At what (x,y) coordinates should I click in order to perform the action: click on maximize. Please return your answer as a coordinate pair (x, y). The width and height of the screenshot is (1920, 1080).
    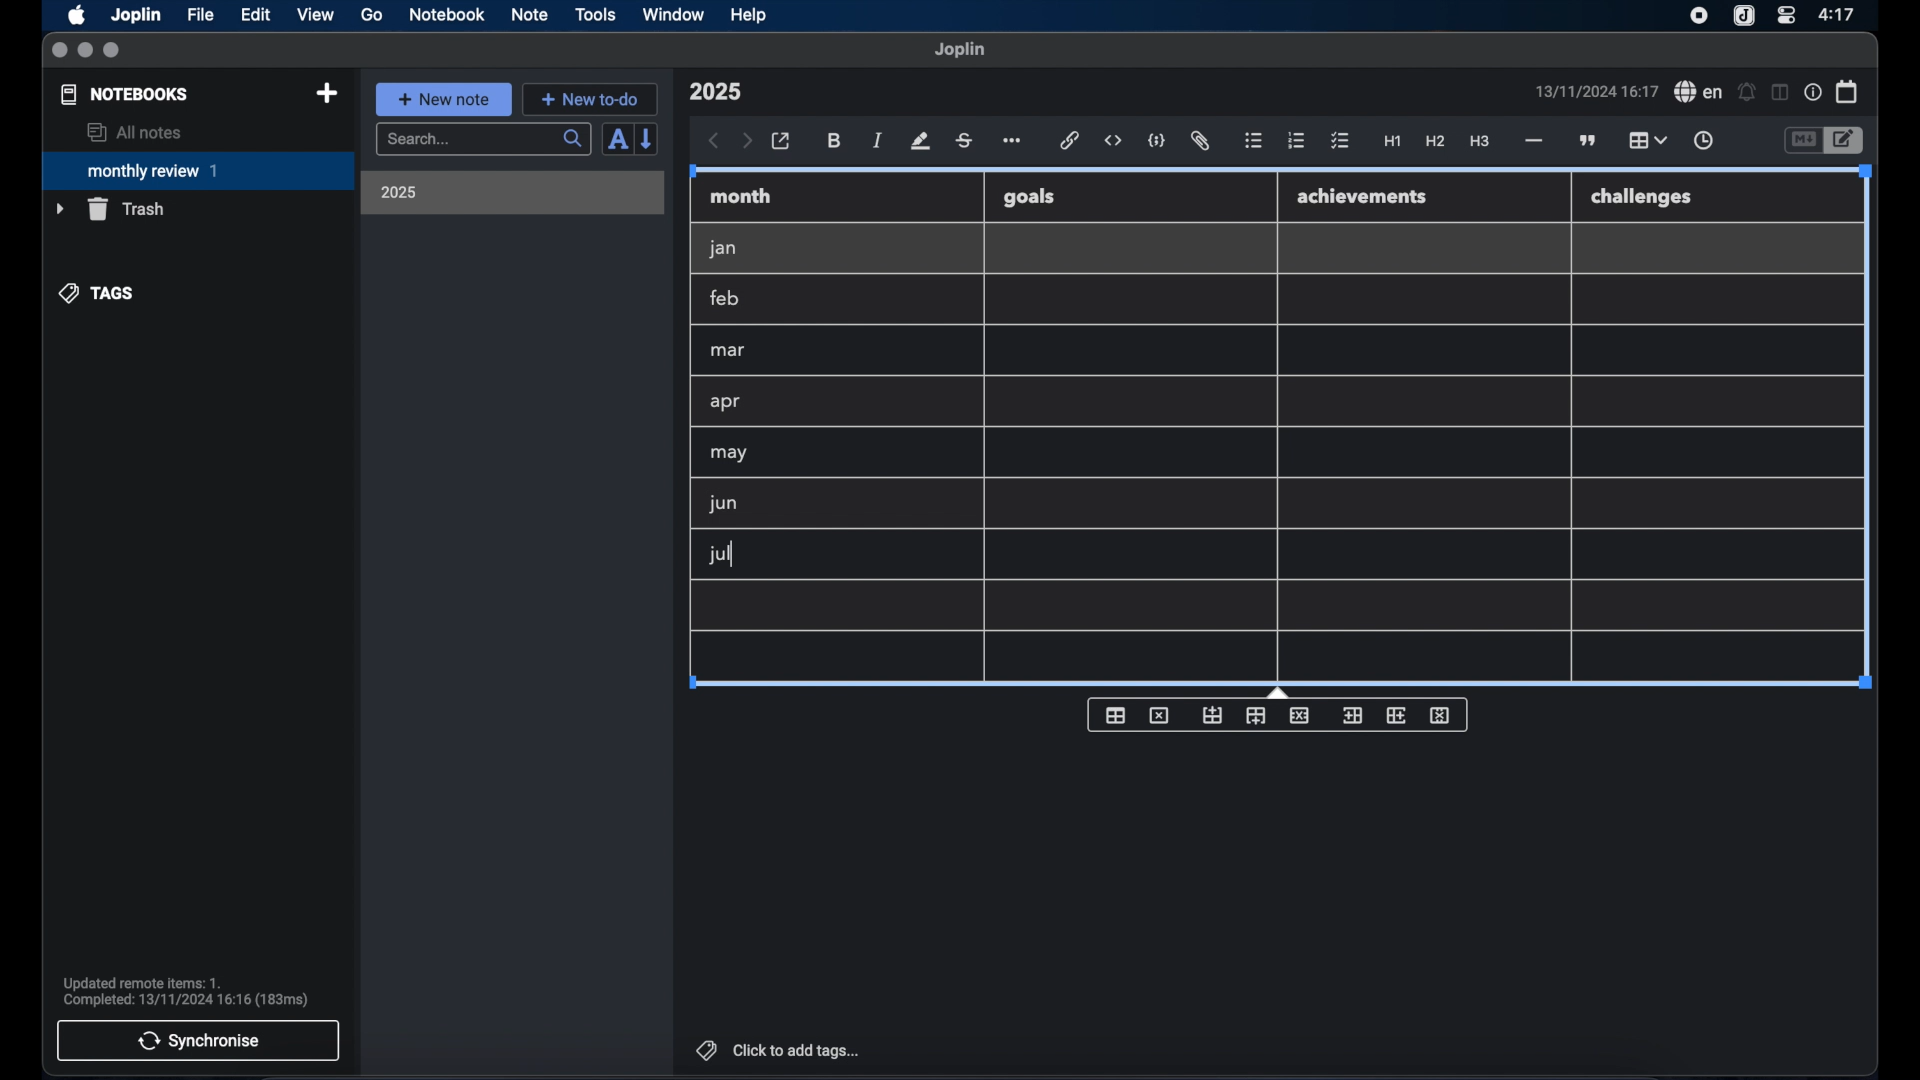
    Looking at the image, I should click on (113, 51).